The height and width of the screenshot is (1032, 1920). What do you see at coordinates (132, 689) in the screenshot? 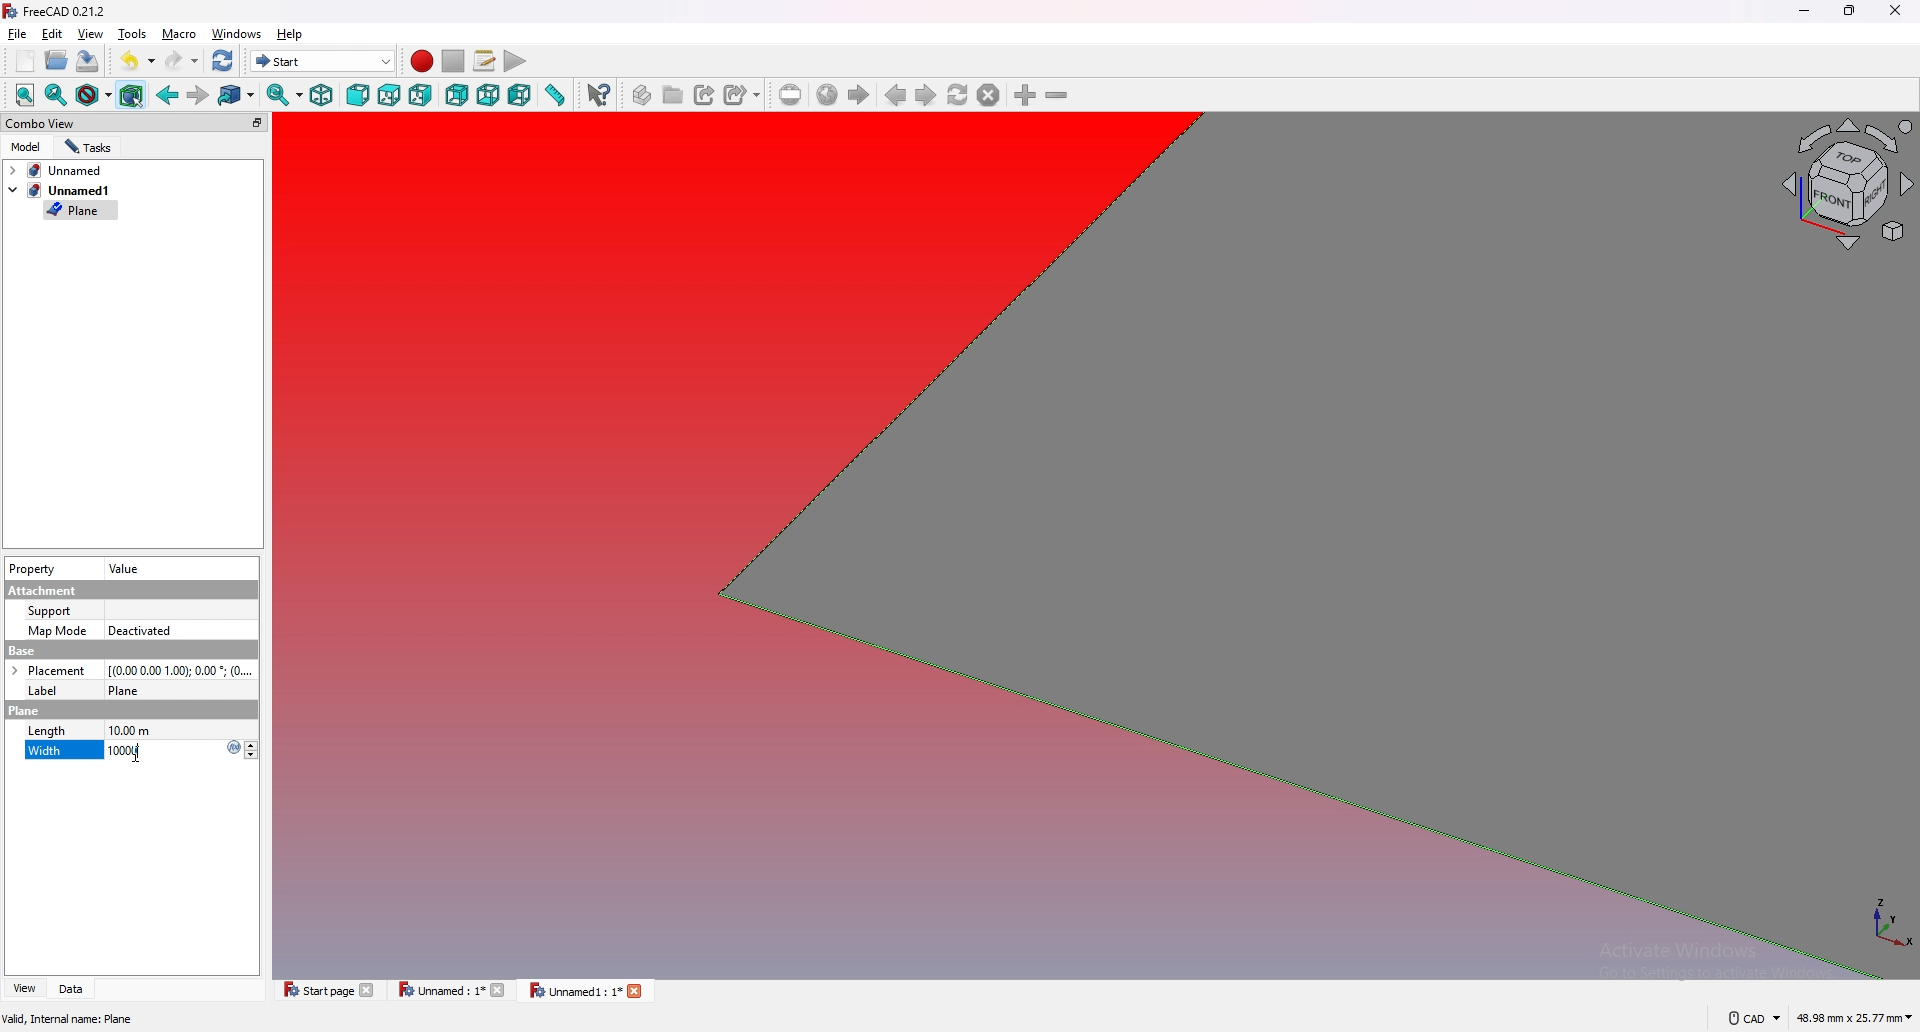
I see `plane` at bounding box center [132, 689].